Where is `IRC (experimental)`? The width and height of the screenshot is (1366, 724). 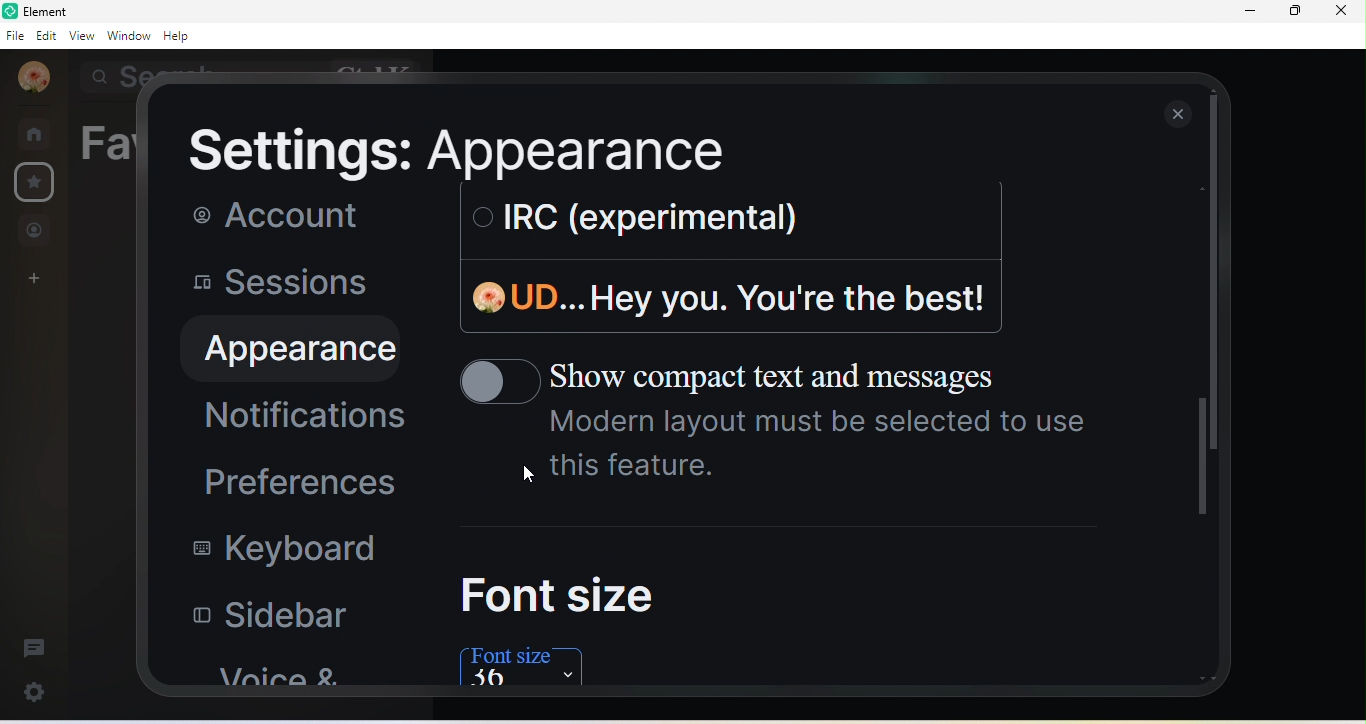 IRC (experimental) is located at coordinates (624, 217).